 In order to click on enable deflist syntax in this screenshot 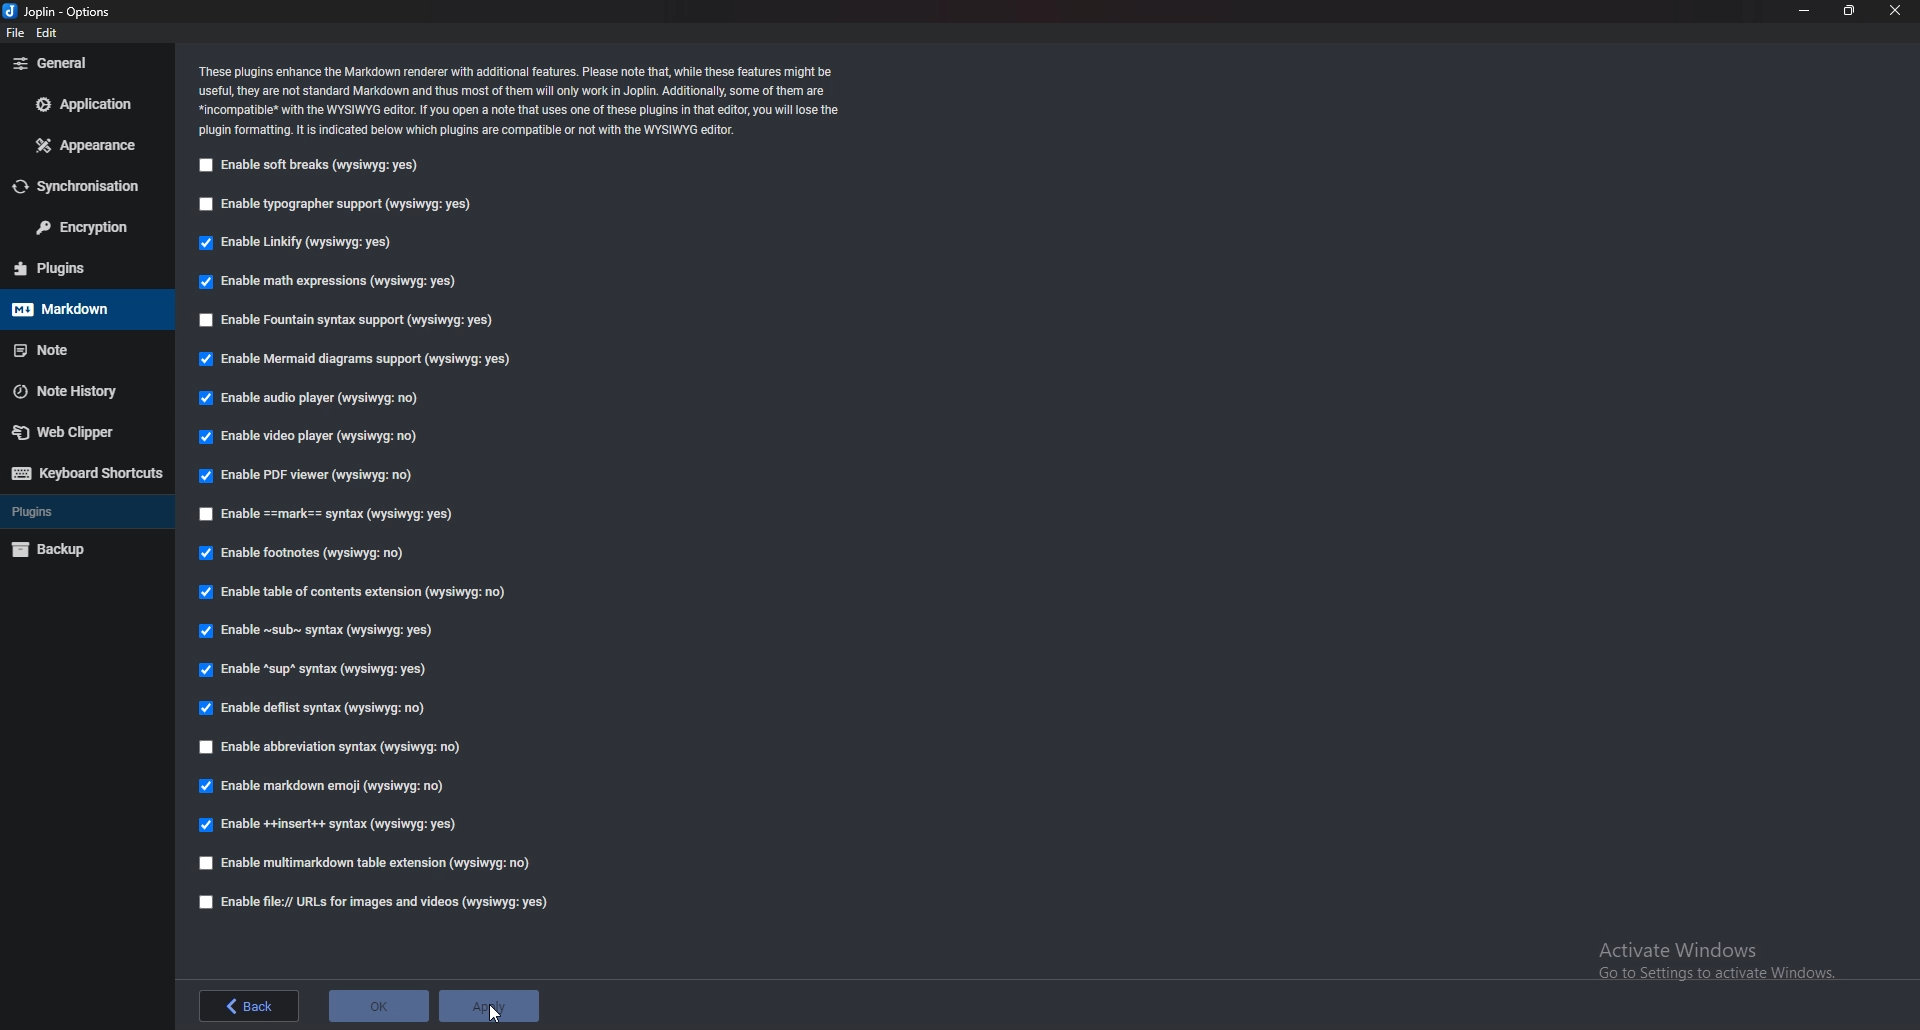, I will do `click(319, 710)`.